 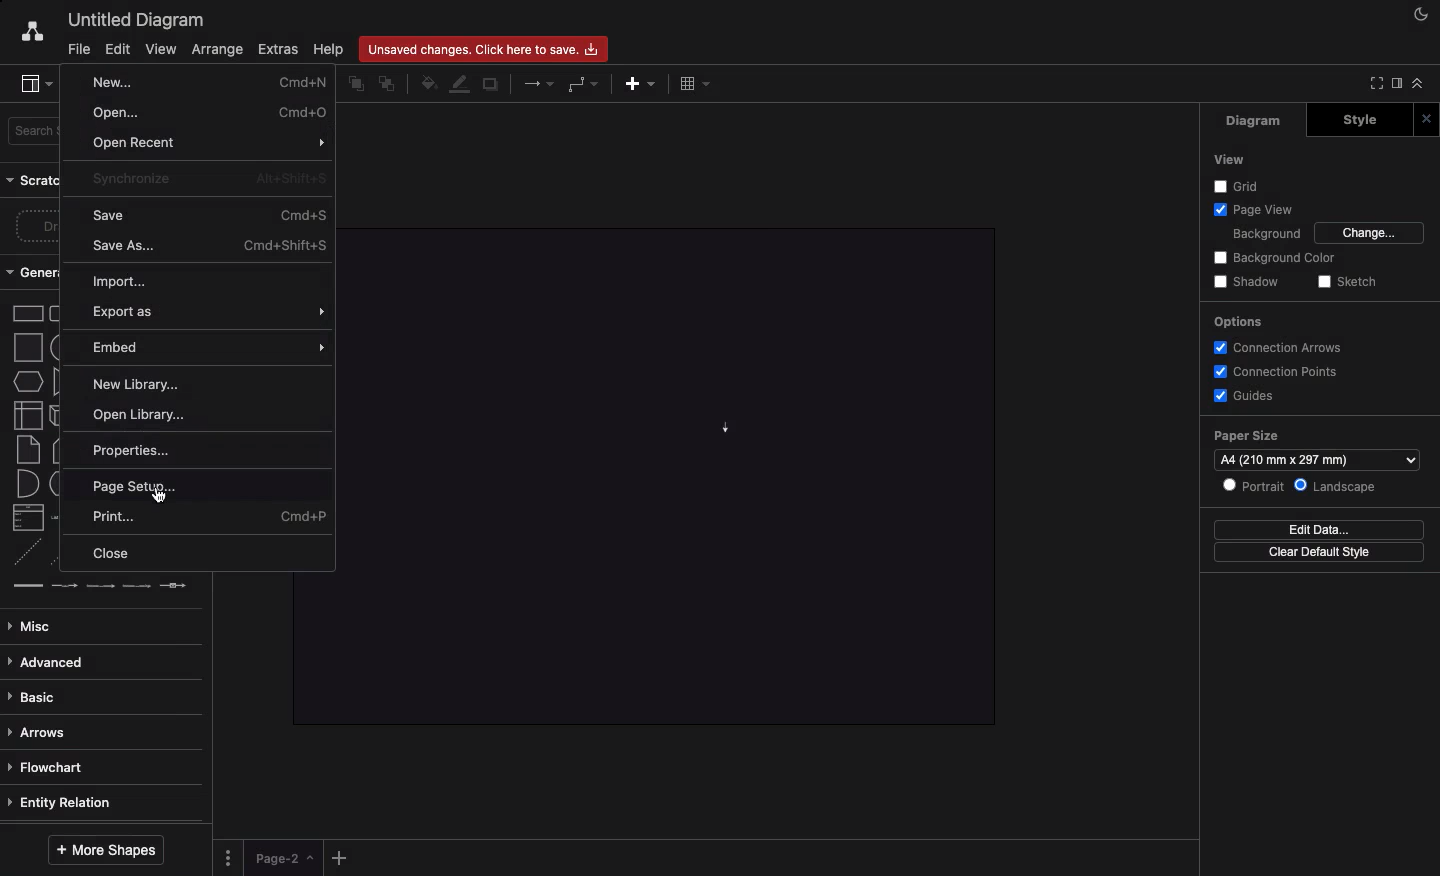 What do you see at coordinates (1246, 283) in the screenshot?
I see `Shadow` at bounding box center [1246, 283].